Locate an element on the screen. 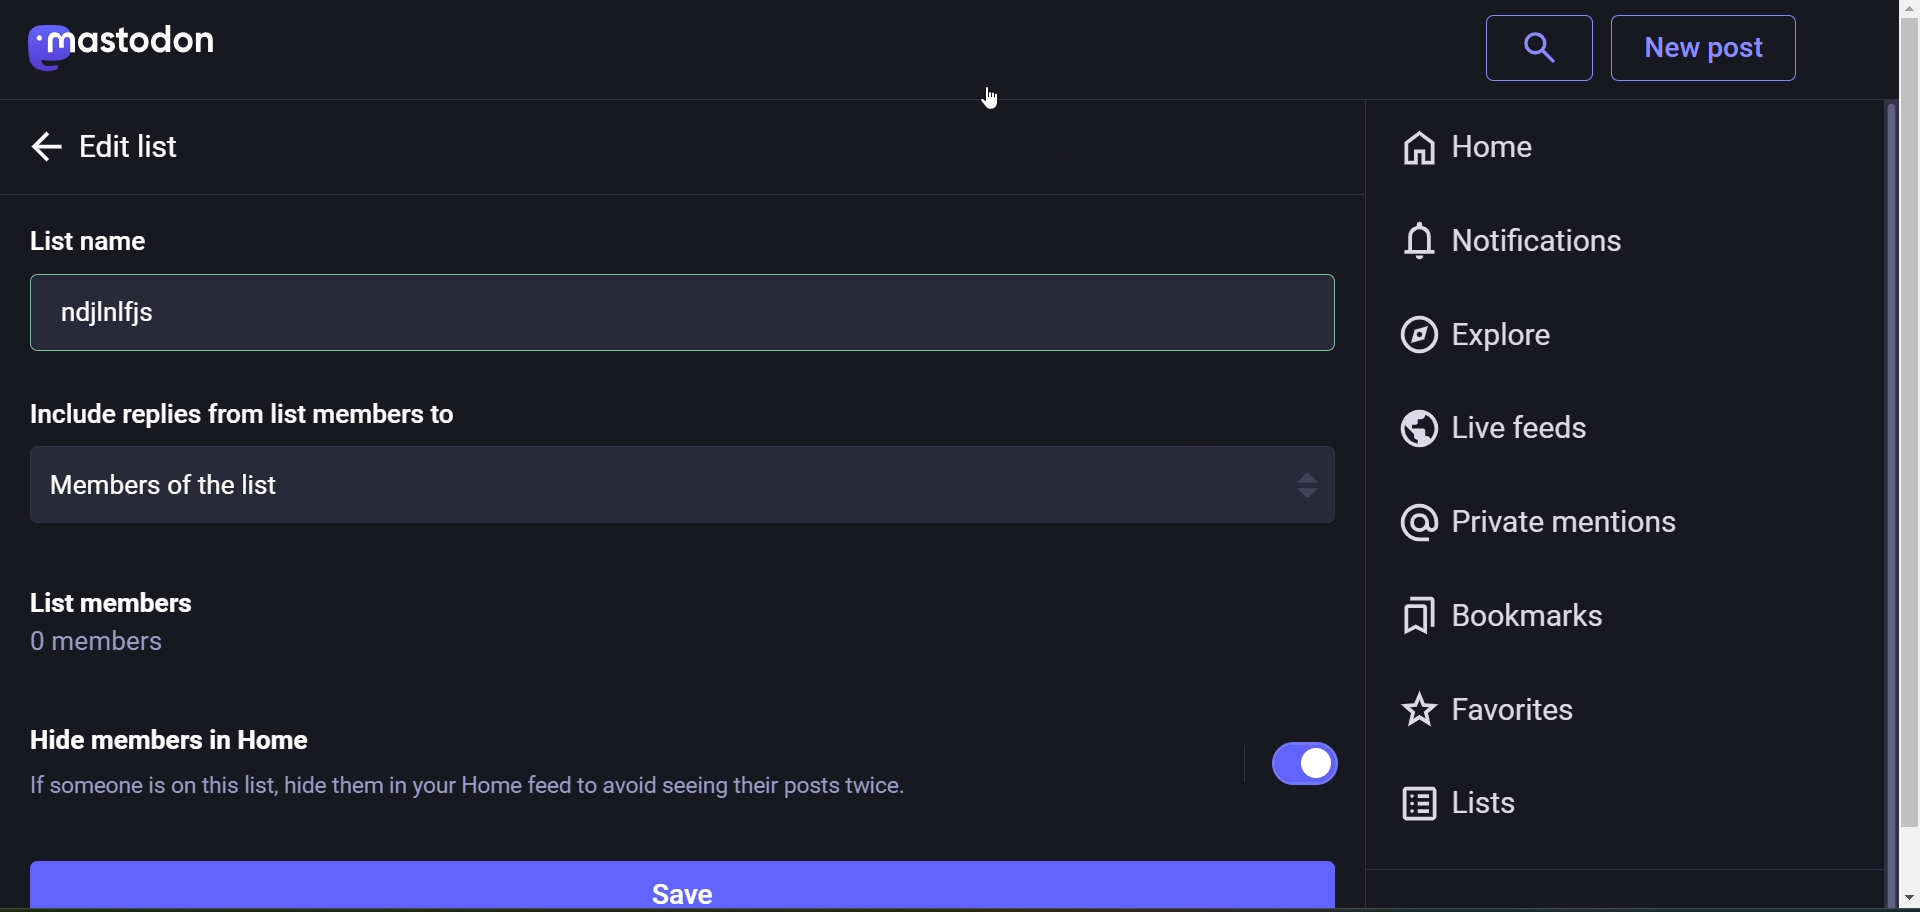 The height and width of the screenshot is (912, 1920). edit list is located at coordinates (157, 148).